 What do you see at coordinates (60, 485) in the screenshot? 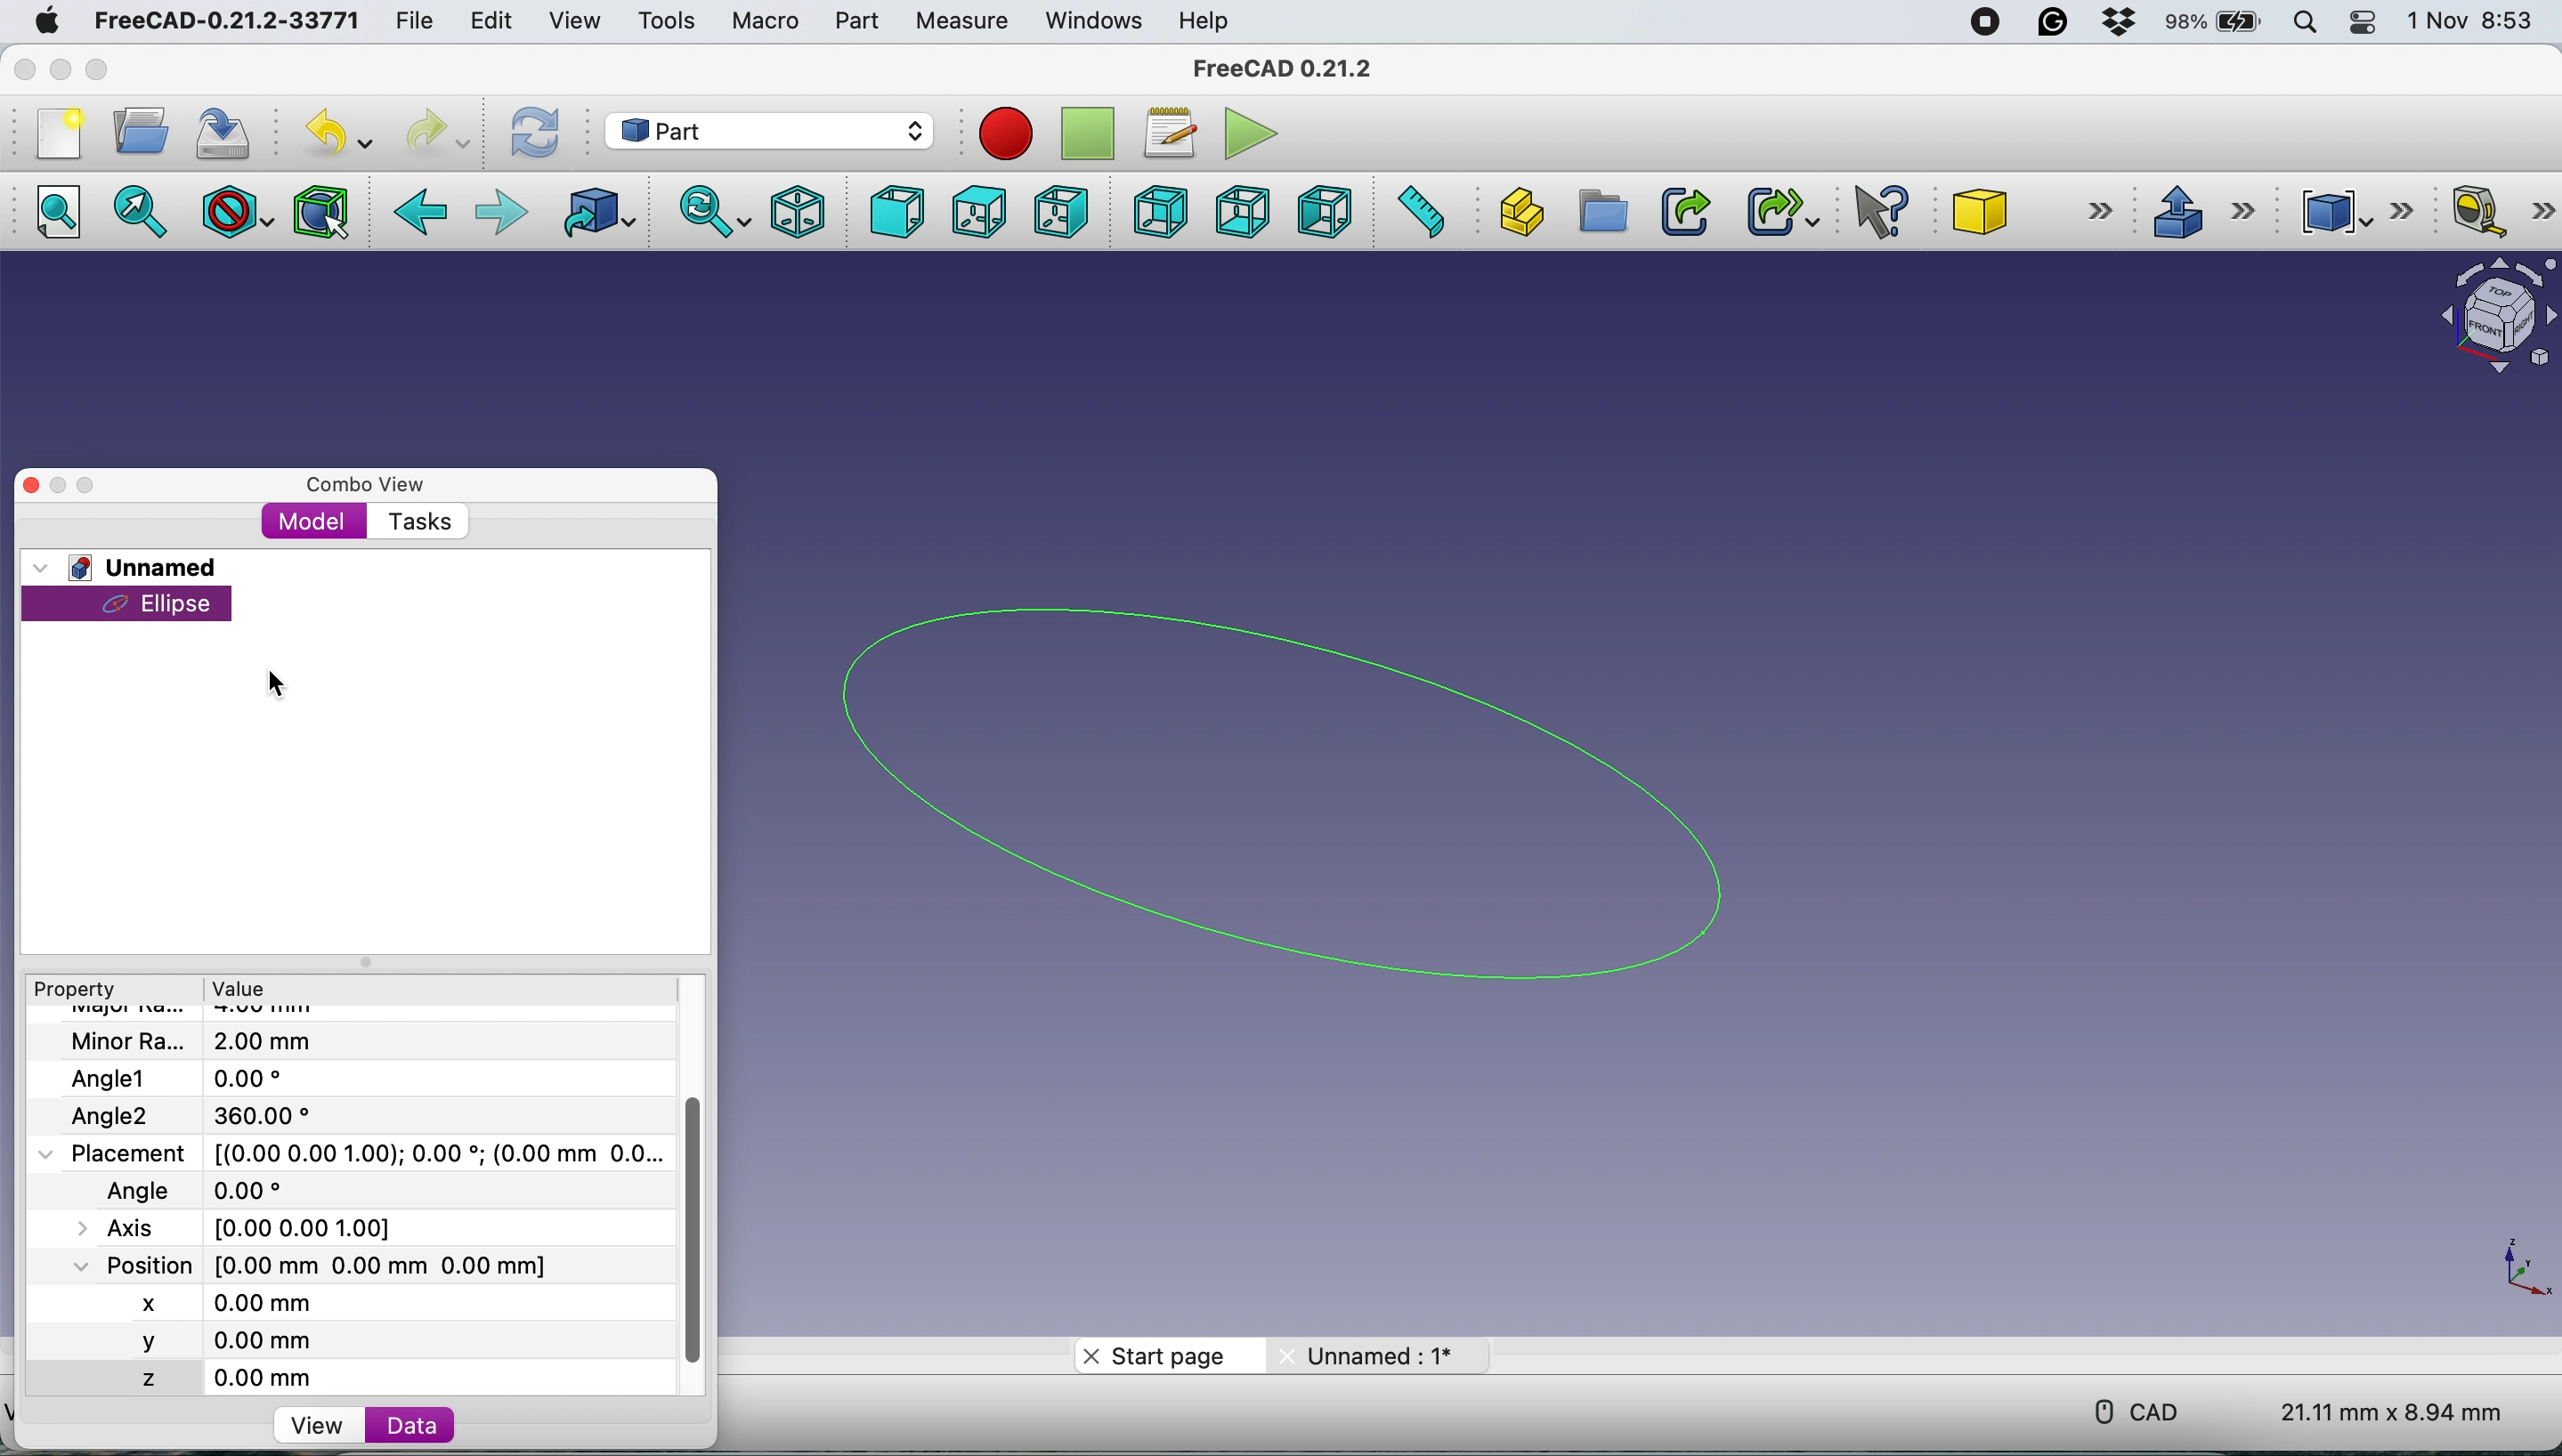
I see `minimise` at bounding box center [60, 485].